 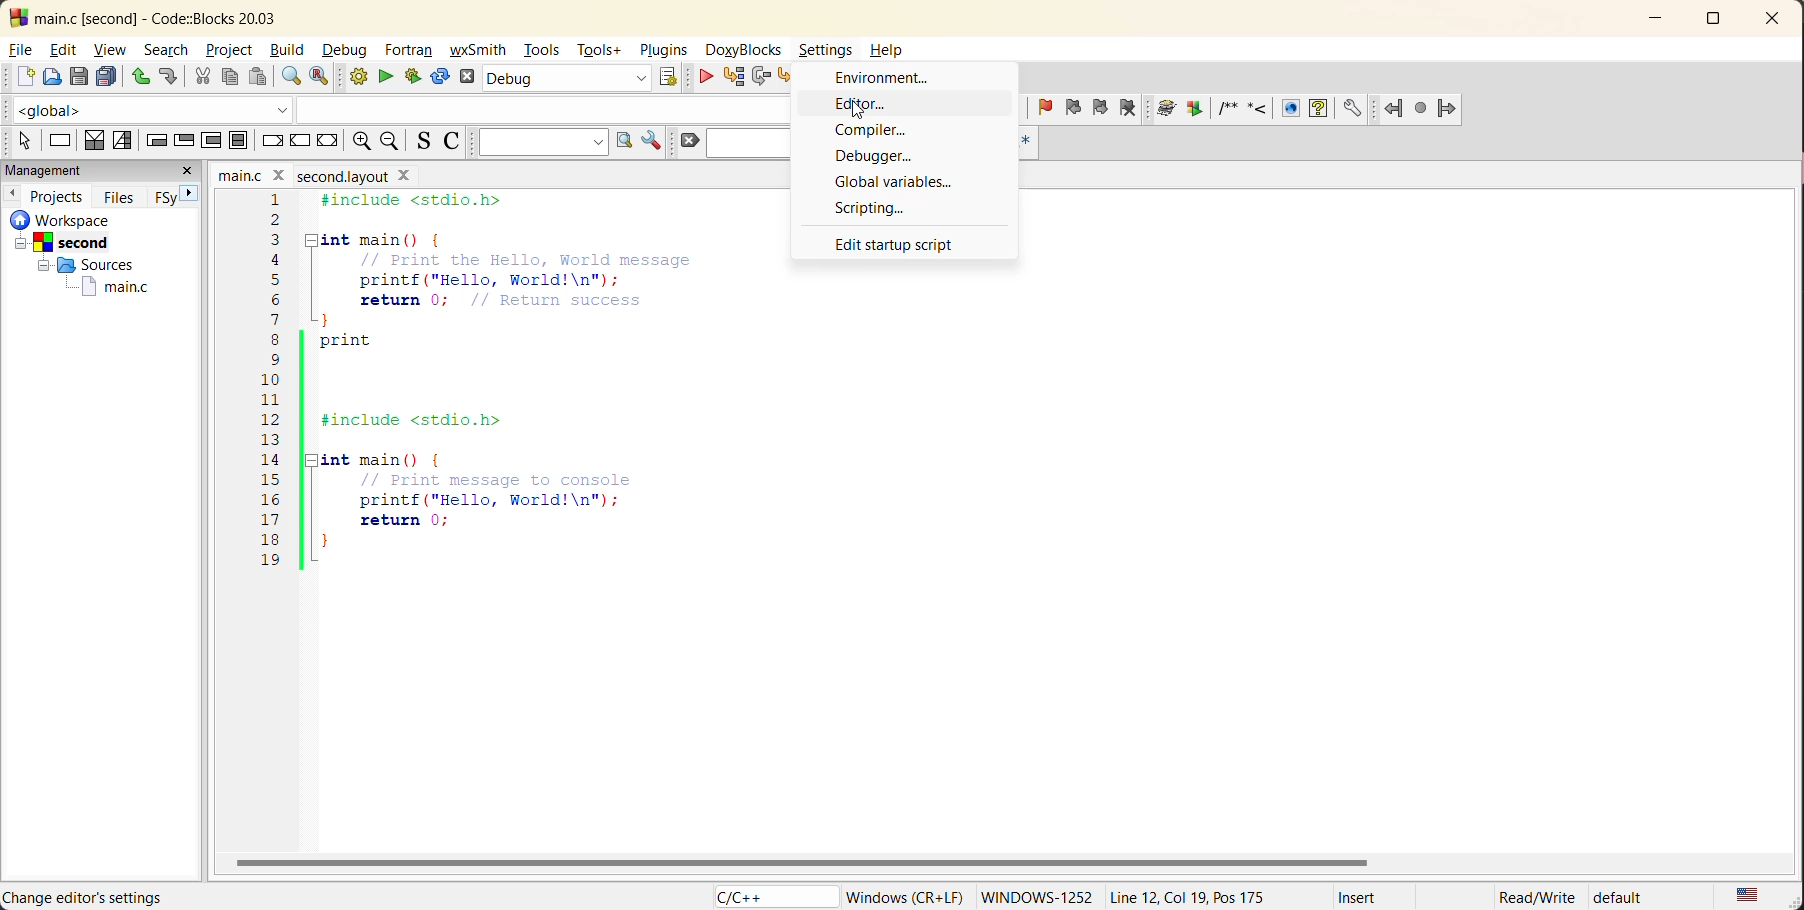 What do you see at coordinates (50, 77) in the screenshot?
I see `open` at bounding box center [50, 77].